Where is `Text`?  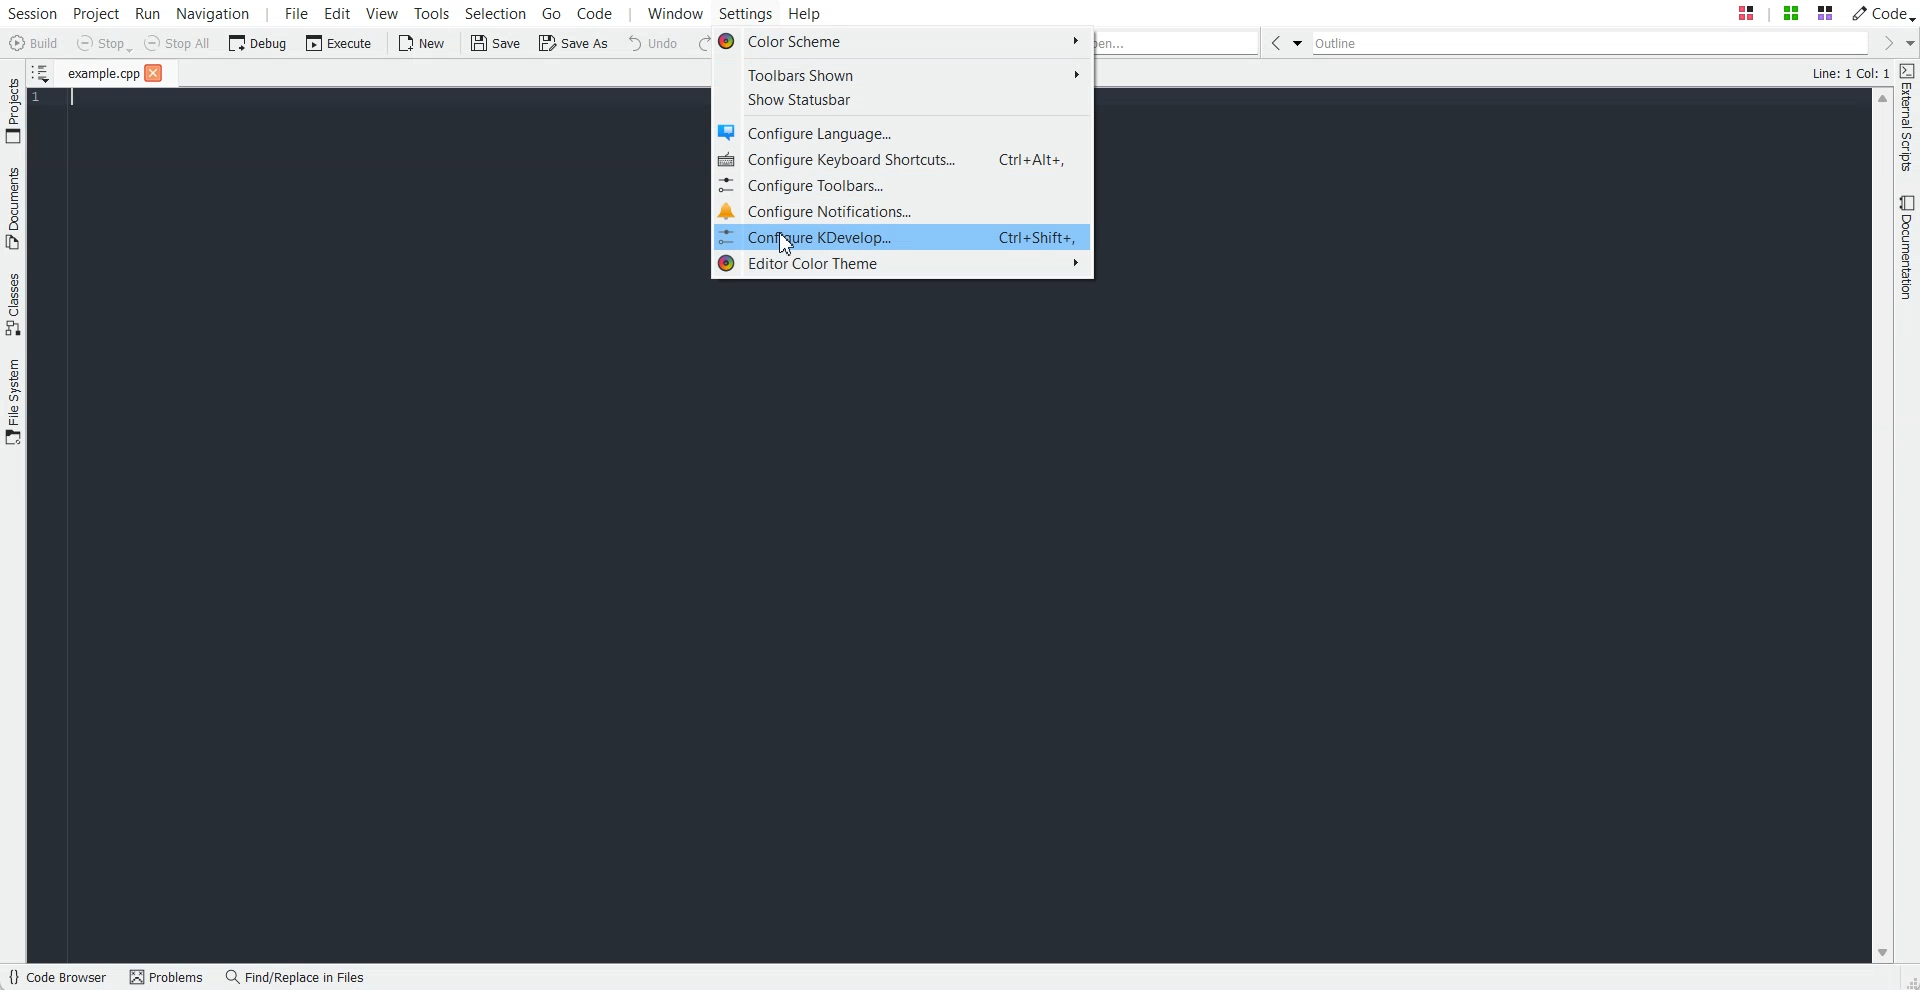
Text is located at coordinates (1851, 72).